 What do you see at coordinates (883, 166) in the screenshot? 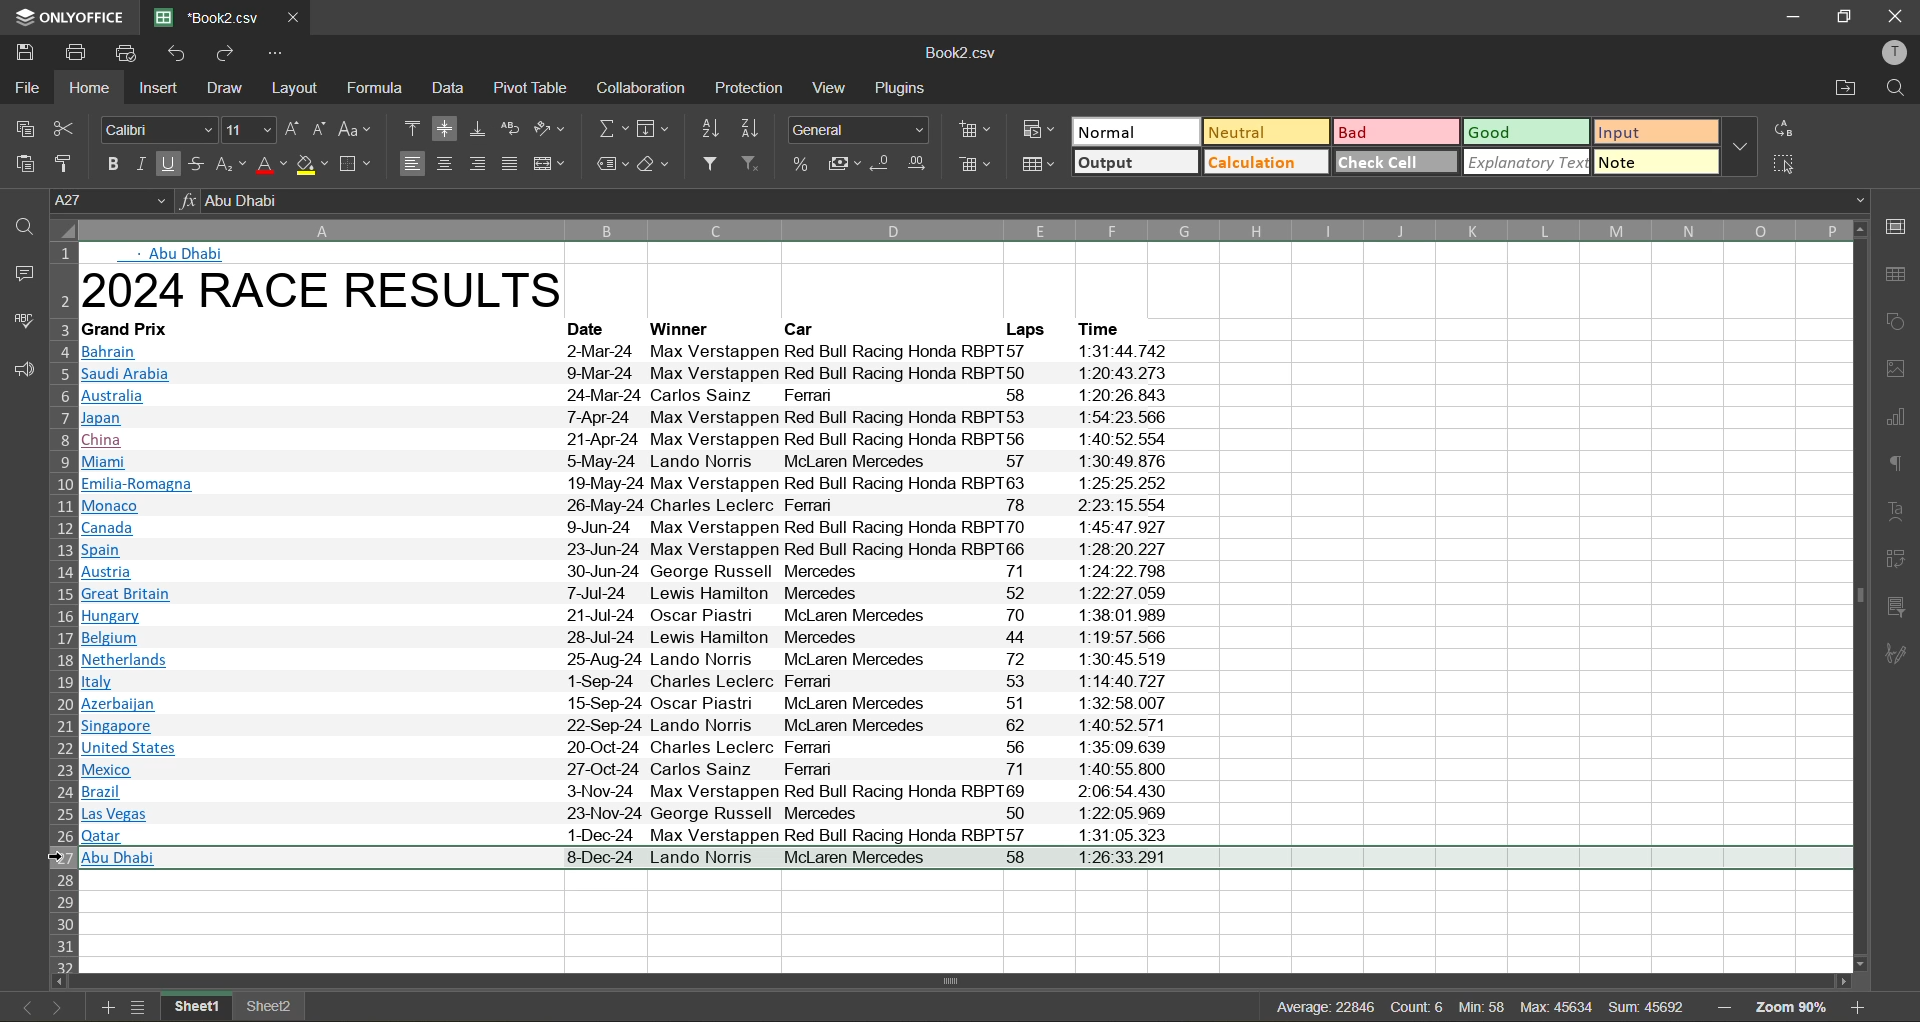
I see `decrease decimal` at bounding box center [883, 166].